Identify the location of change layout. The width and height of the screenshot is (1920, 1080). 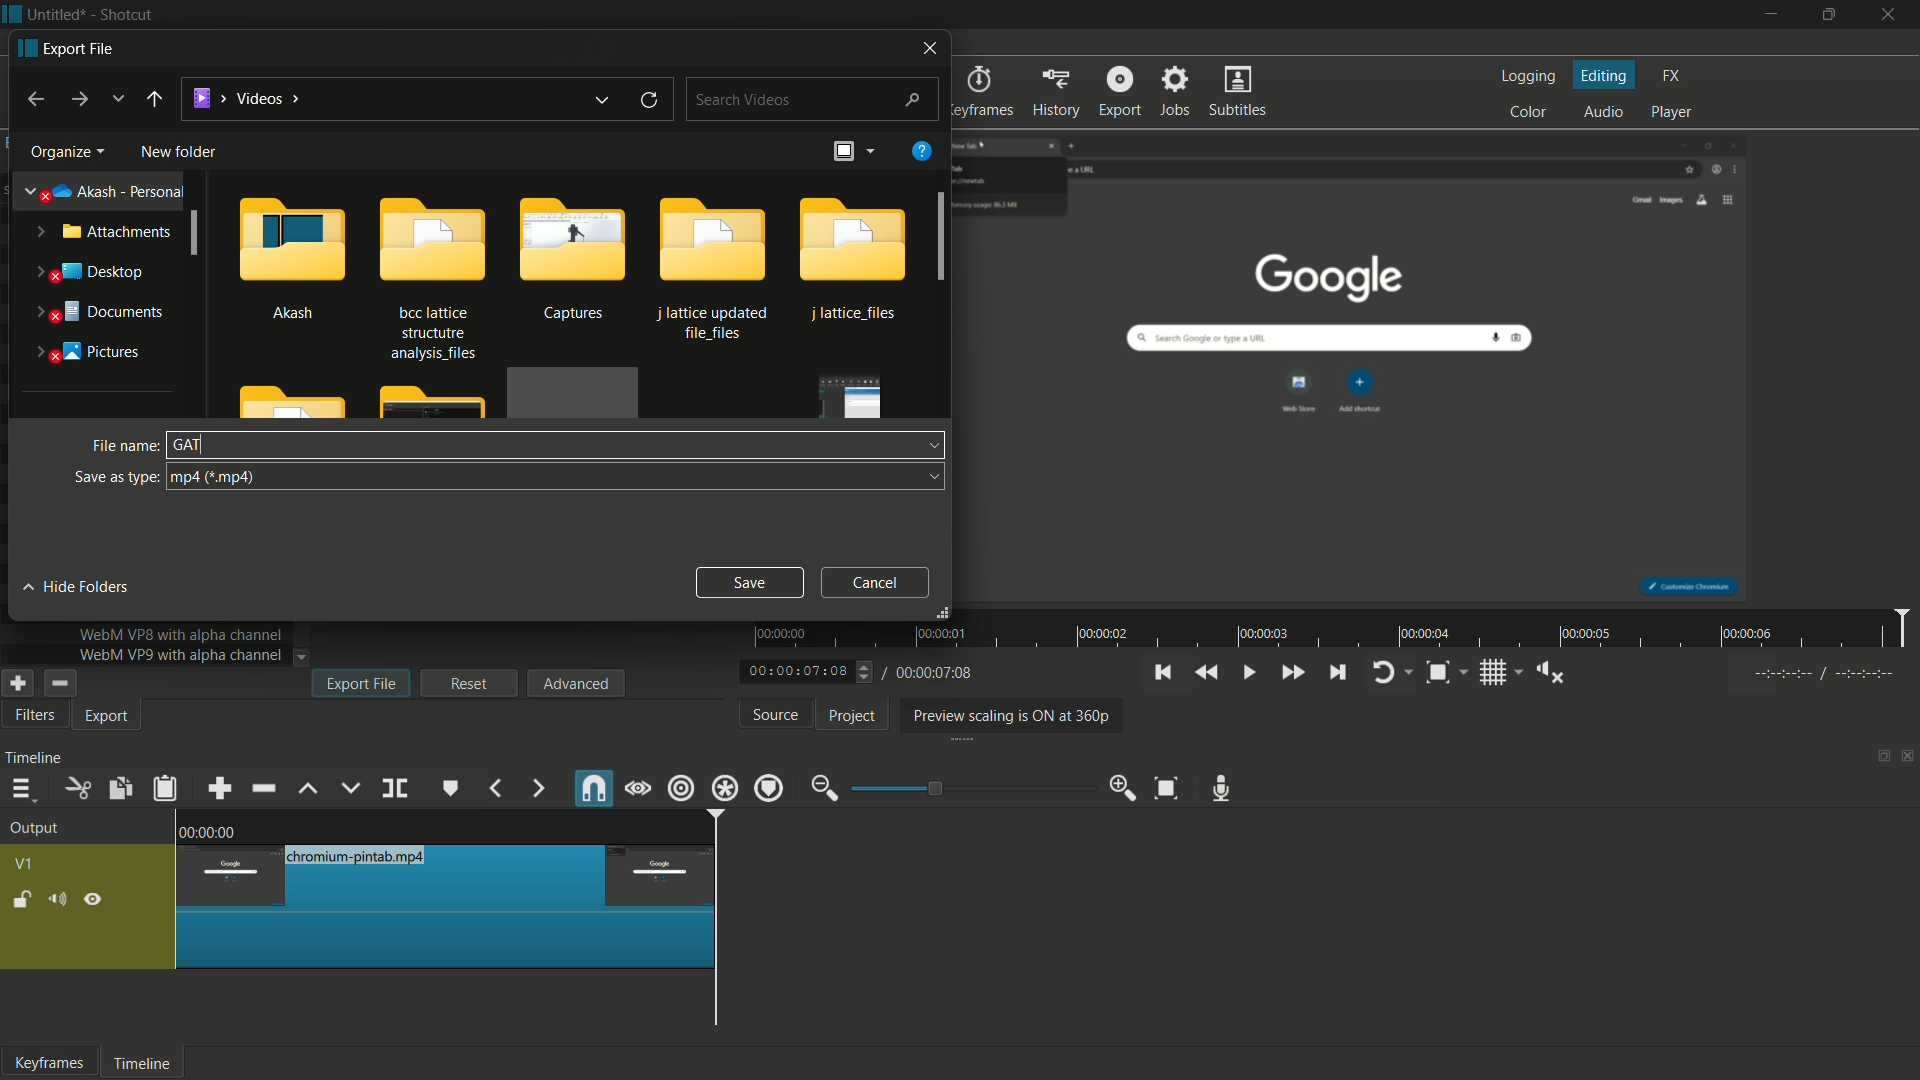
(1877, 761).